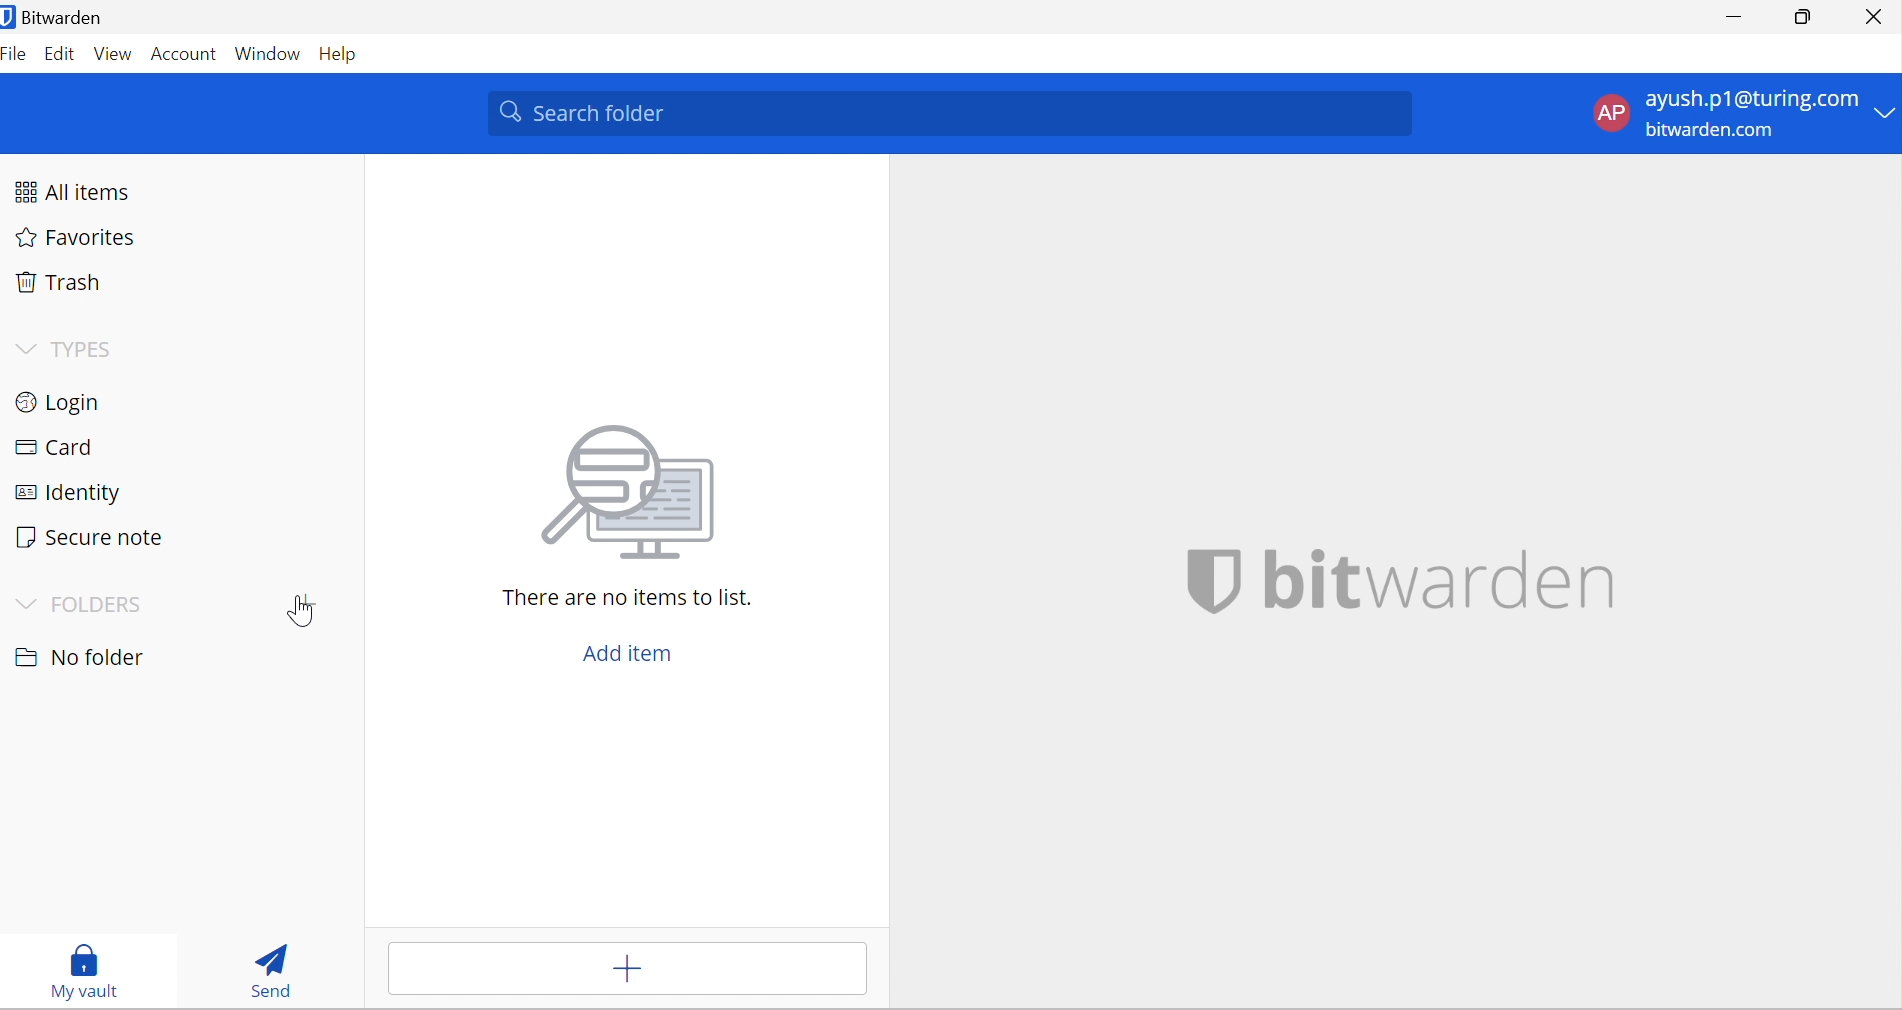  I want to click on Minimize, so click(1728, 16).